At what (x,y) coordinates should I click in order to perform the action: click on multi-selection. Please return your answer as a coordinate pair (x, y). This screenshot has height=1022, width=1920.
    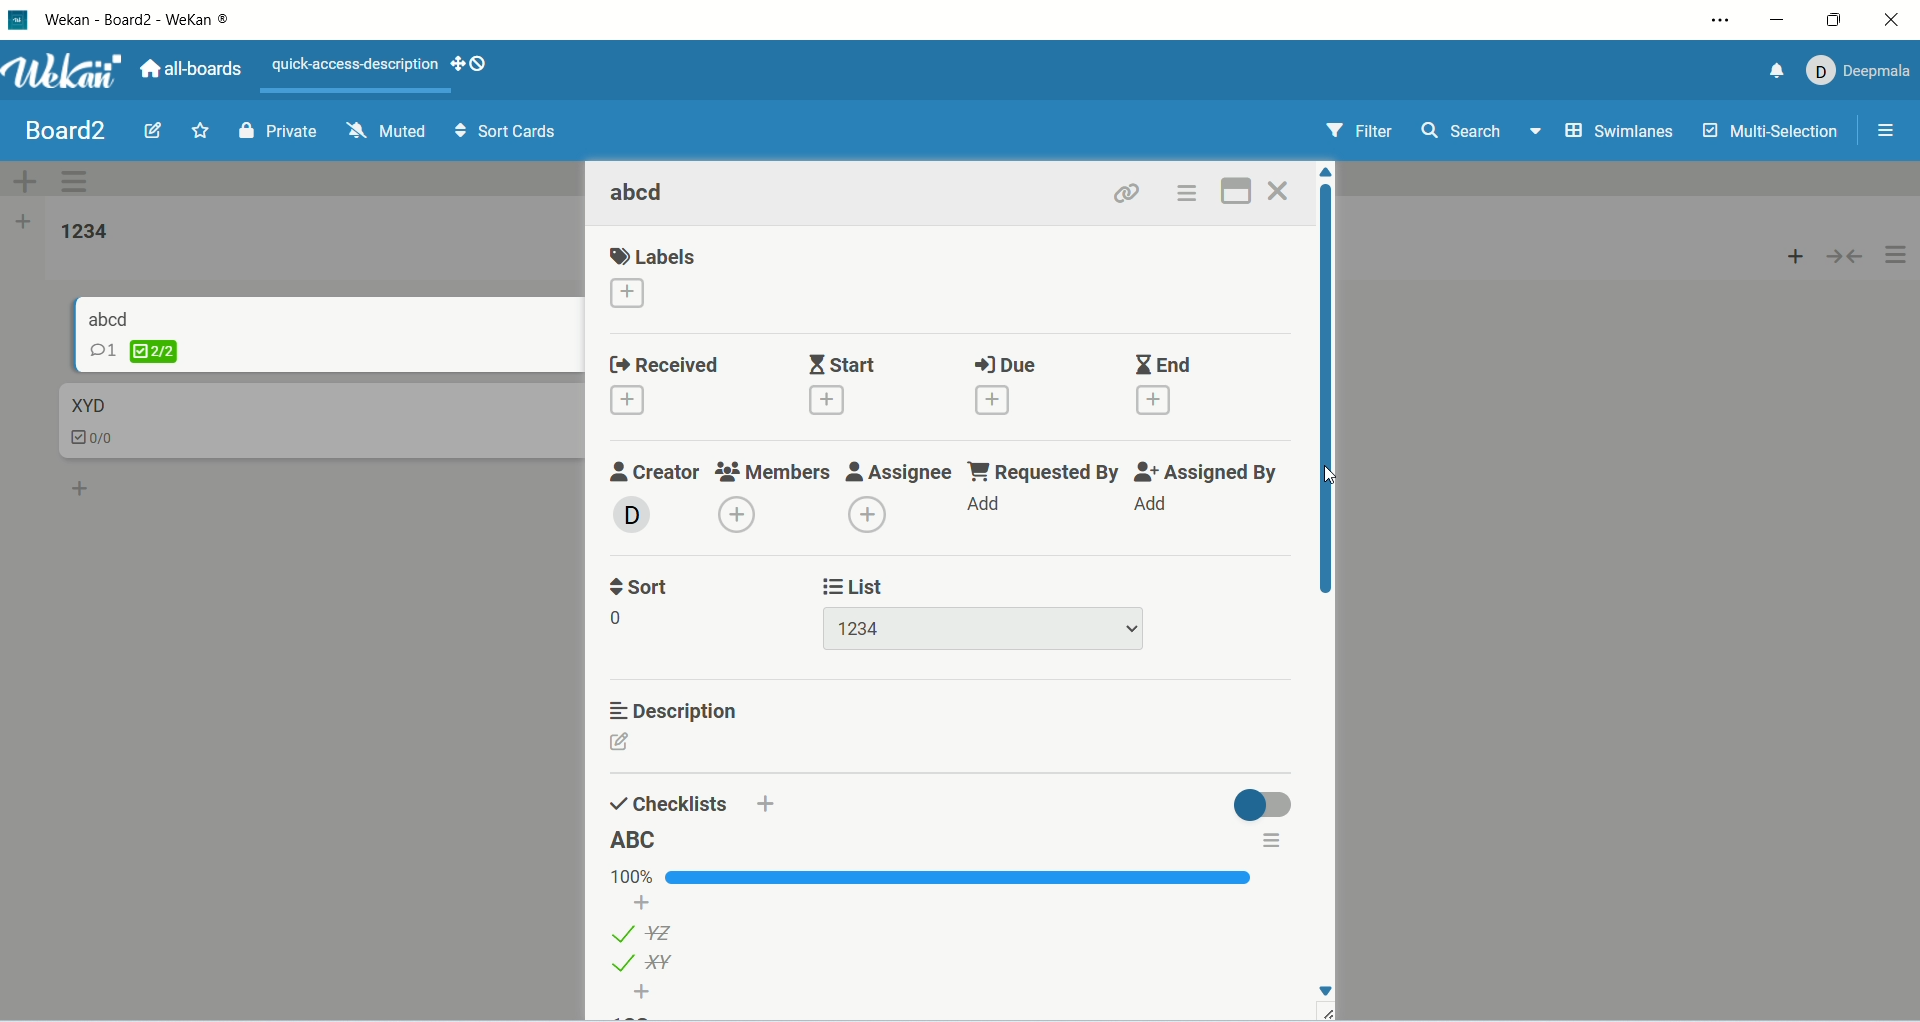
    Looking at the image, I should click on (1773, 134).